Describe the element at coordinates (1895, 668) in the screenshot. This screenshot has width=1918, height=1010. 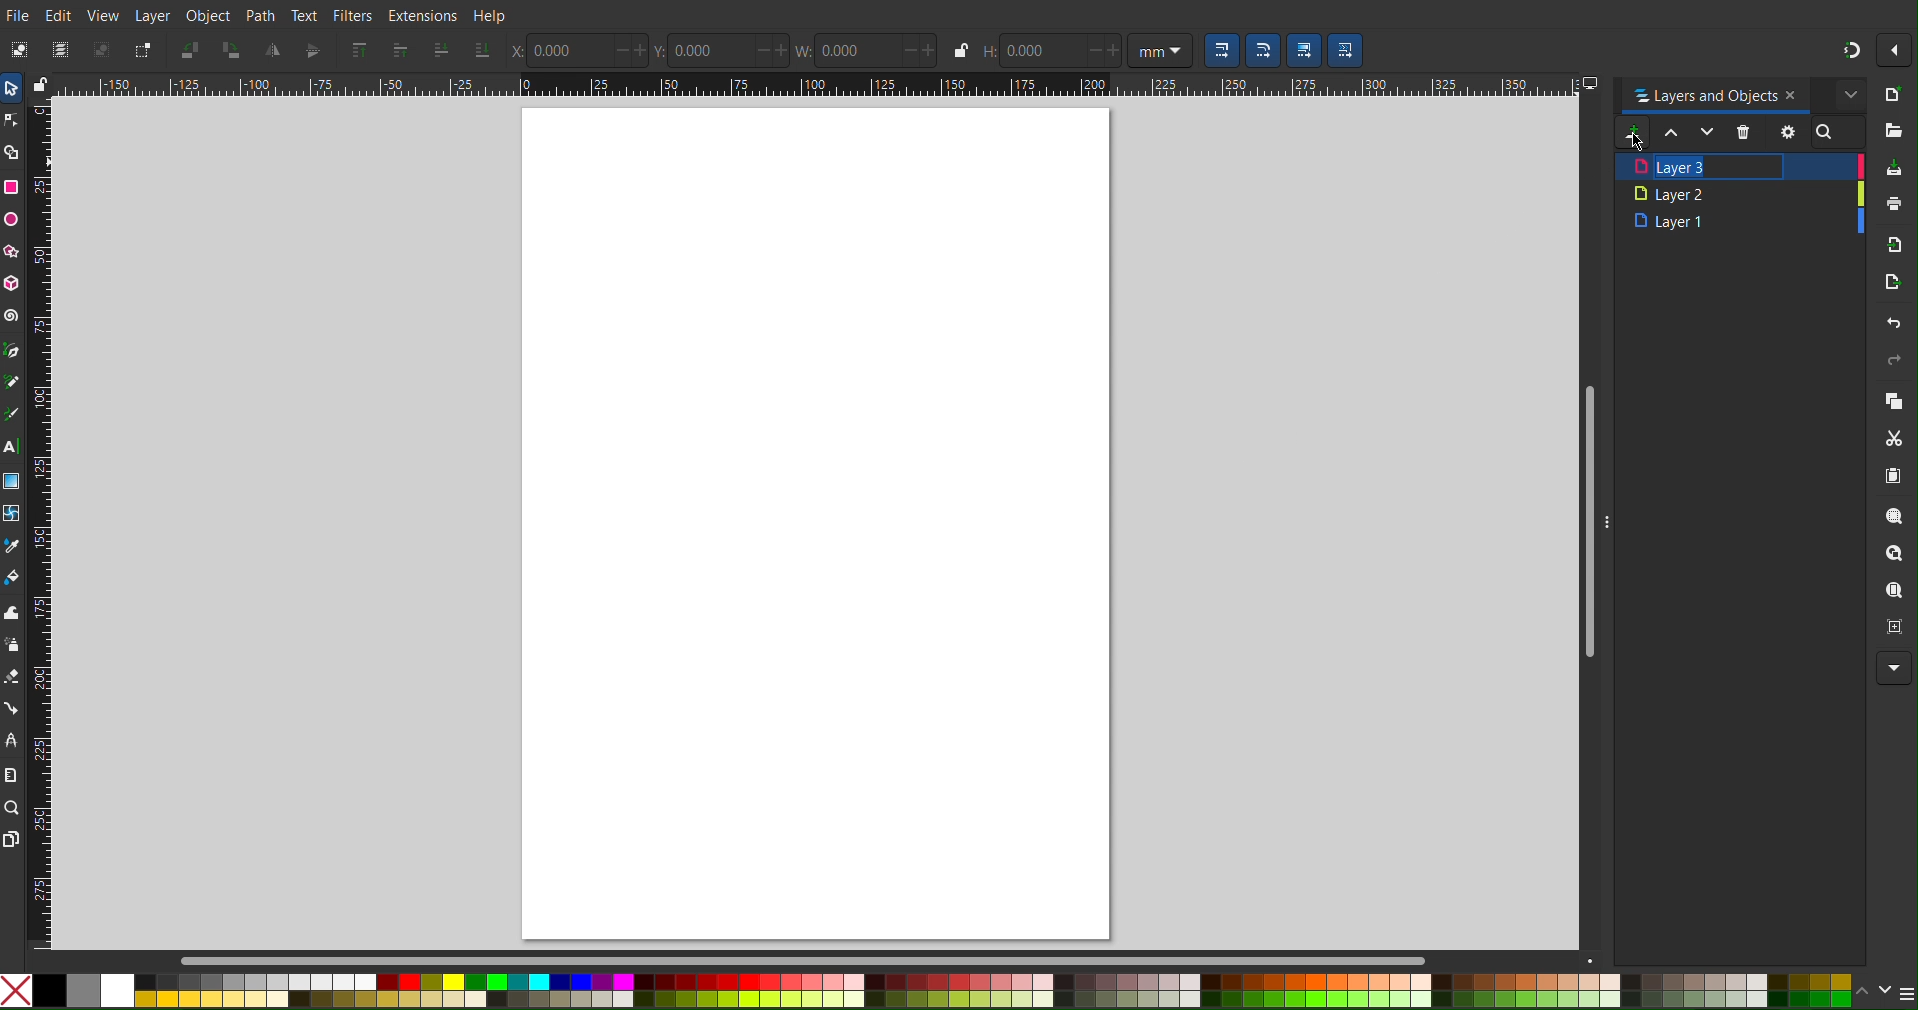
I see `More Options` at that location.